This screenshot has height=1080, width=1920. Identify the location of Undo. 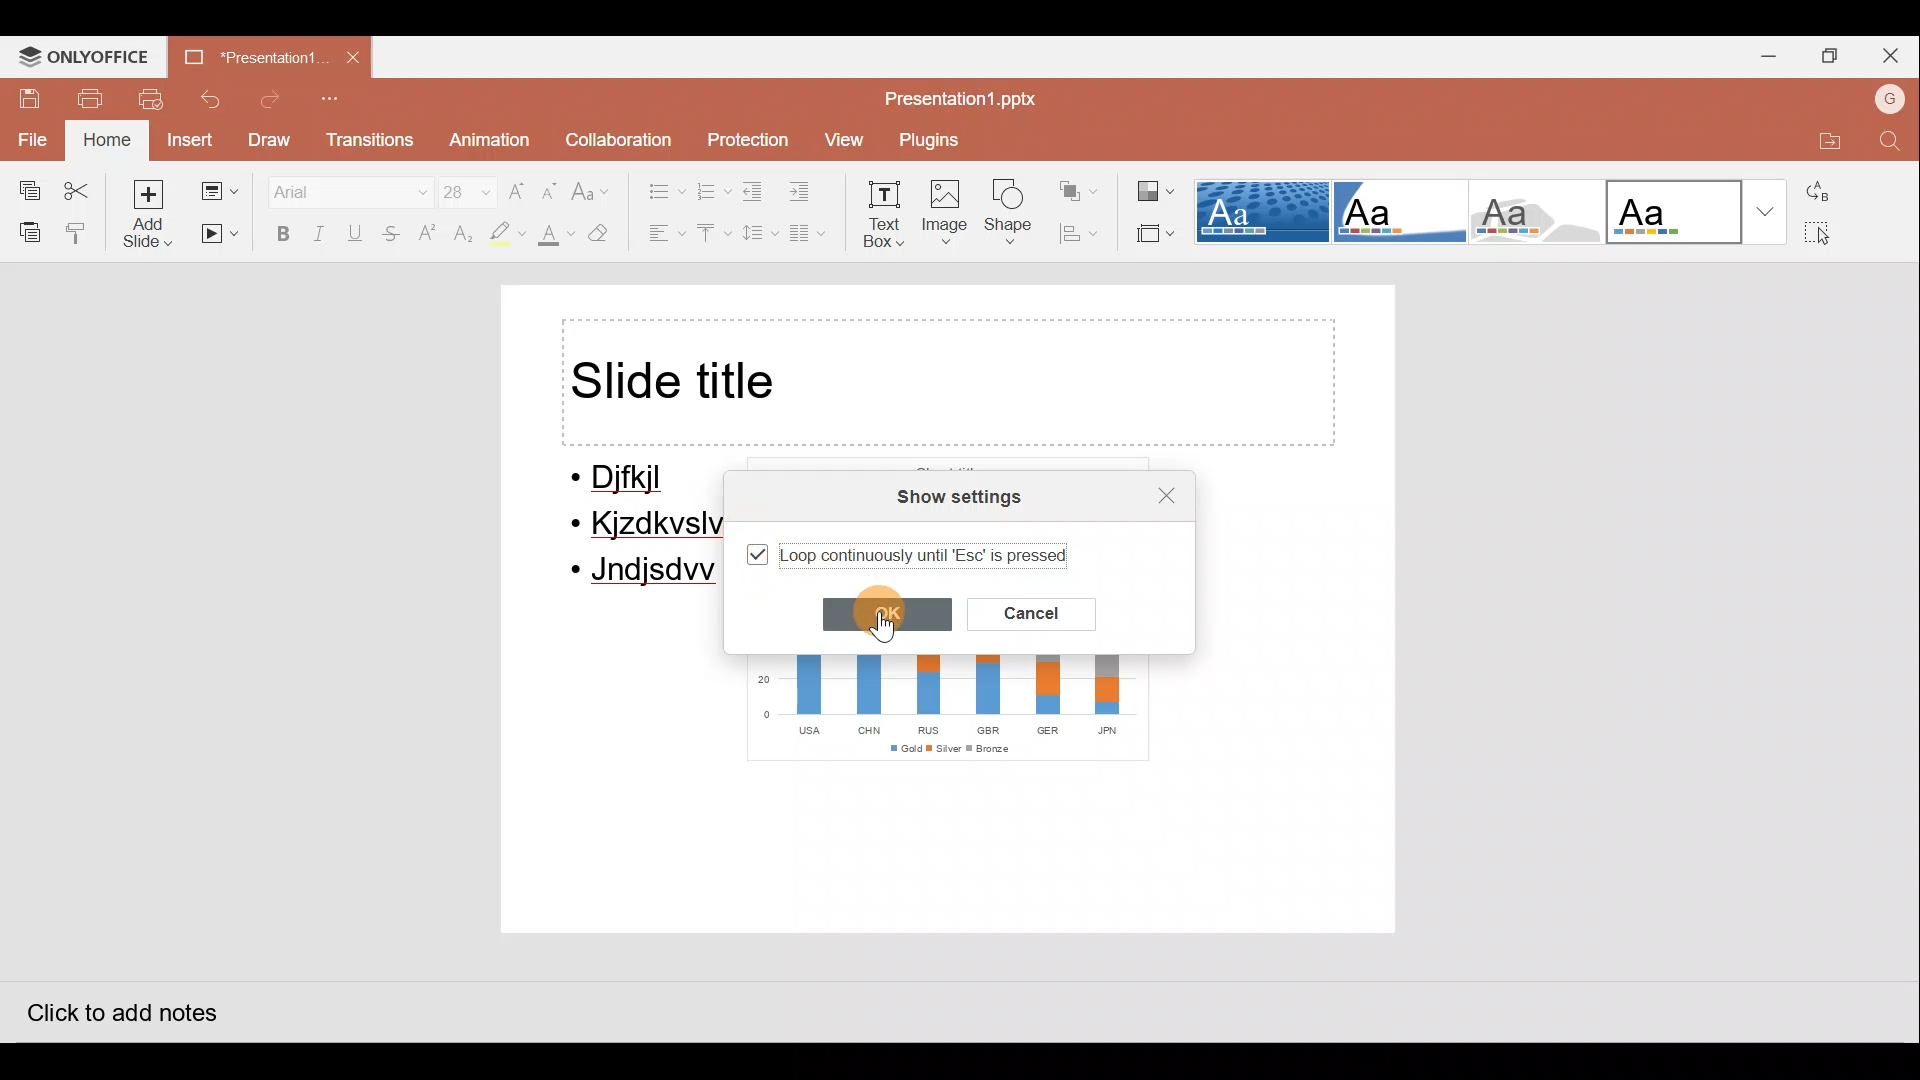
(210, 97).